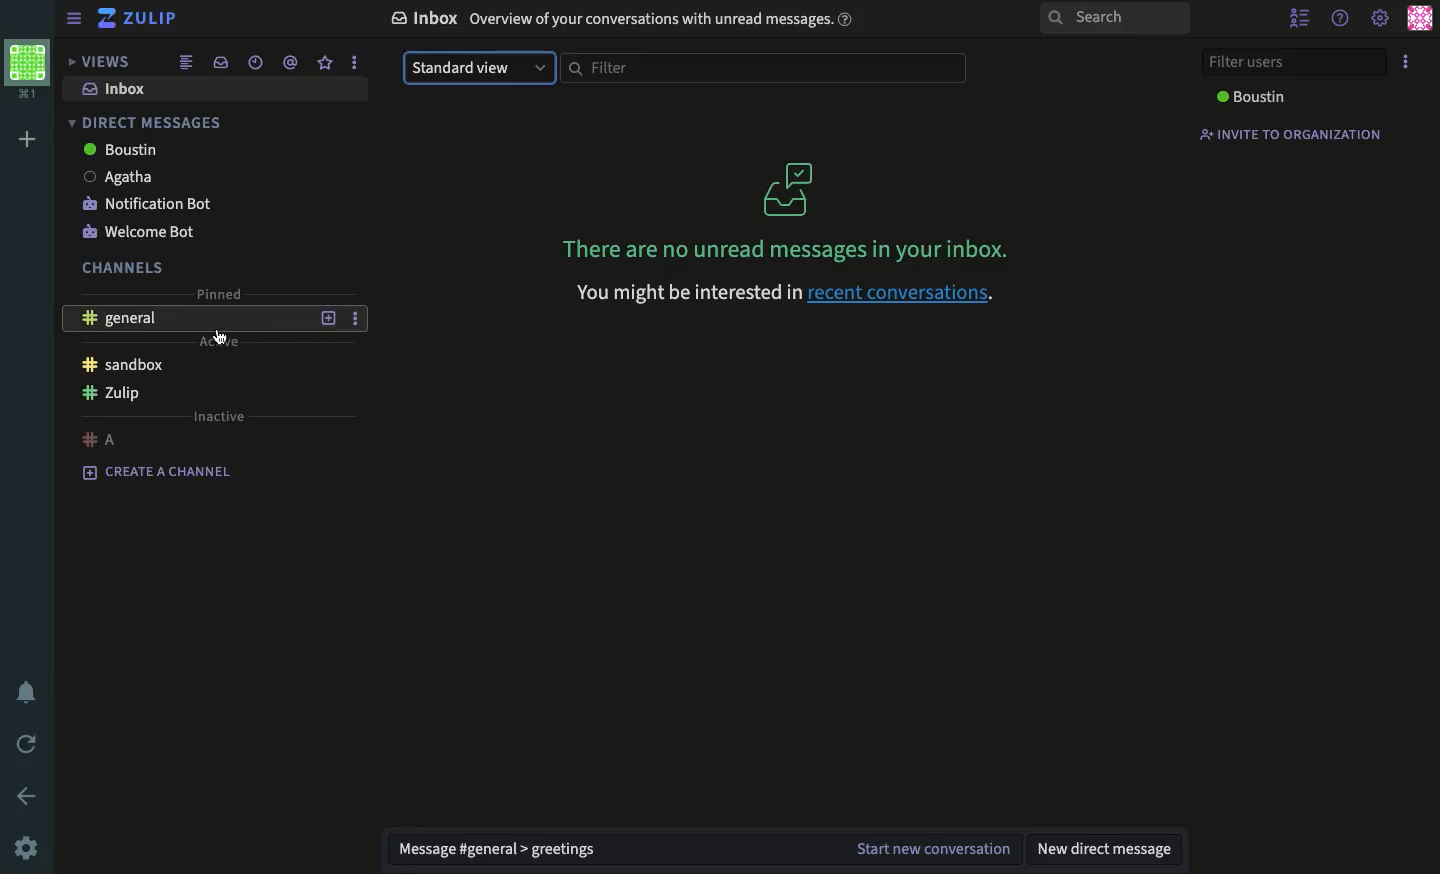  What do you see at coordinates (781, 292) in the screenshot?
I see `You might be interested in recent conversations.` at bounding box center [781, 292].